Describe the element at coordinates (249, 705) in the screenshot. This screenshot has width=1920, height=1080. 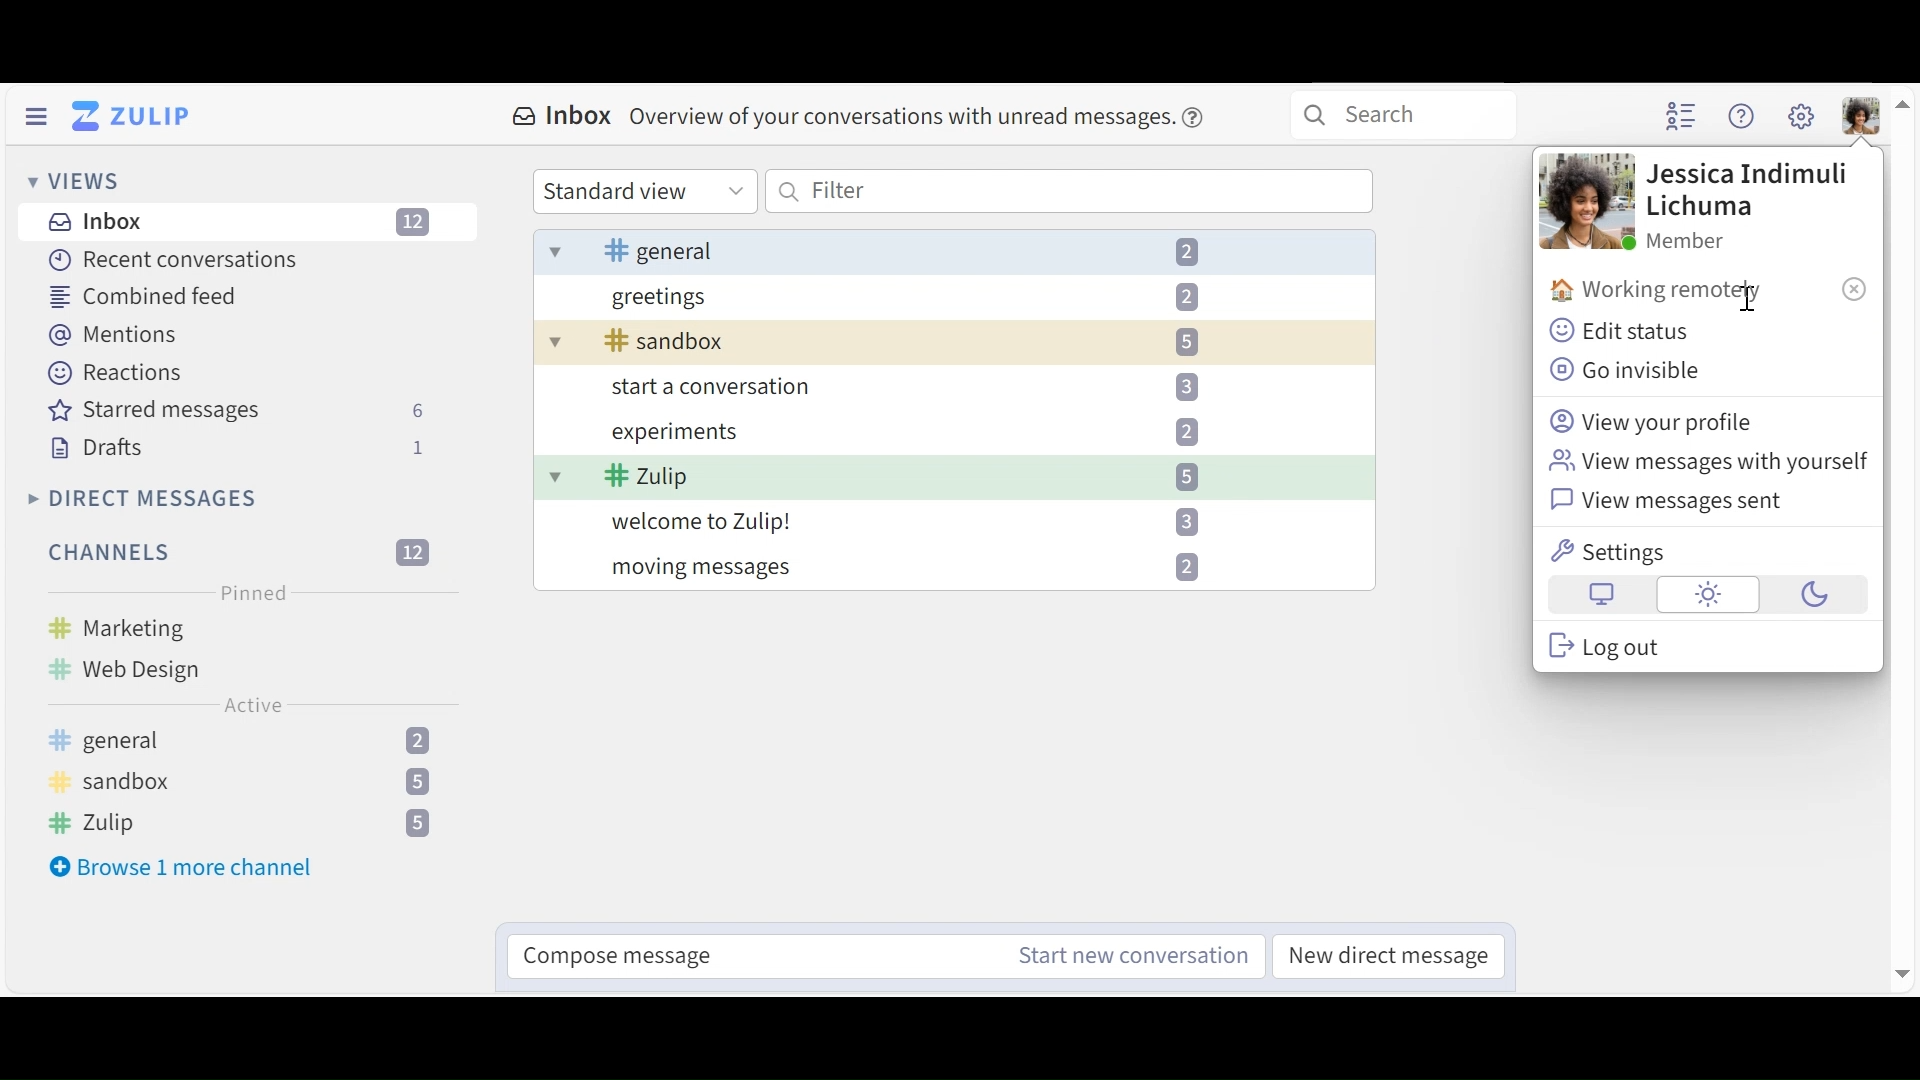
I see `Active` at that location.